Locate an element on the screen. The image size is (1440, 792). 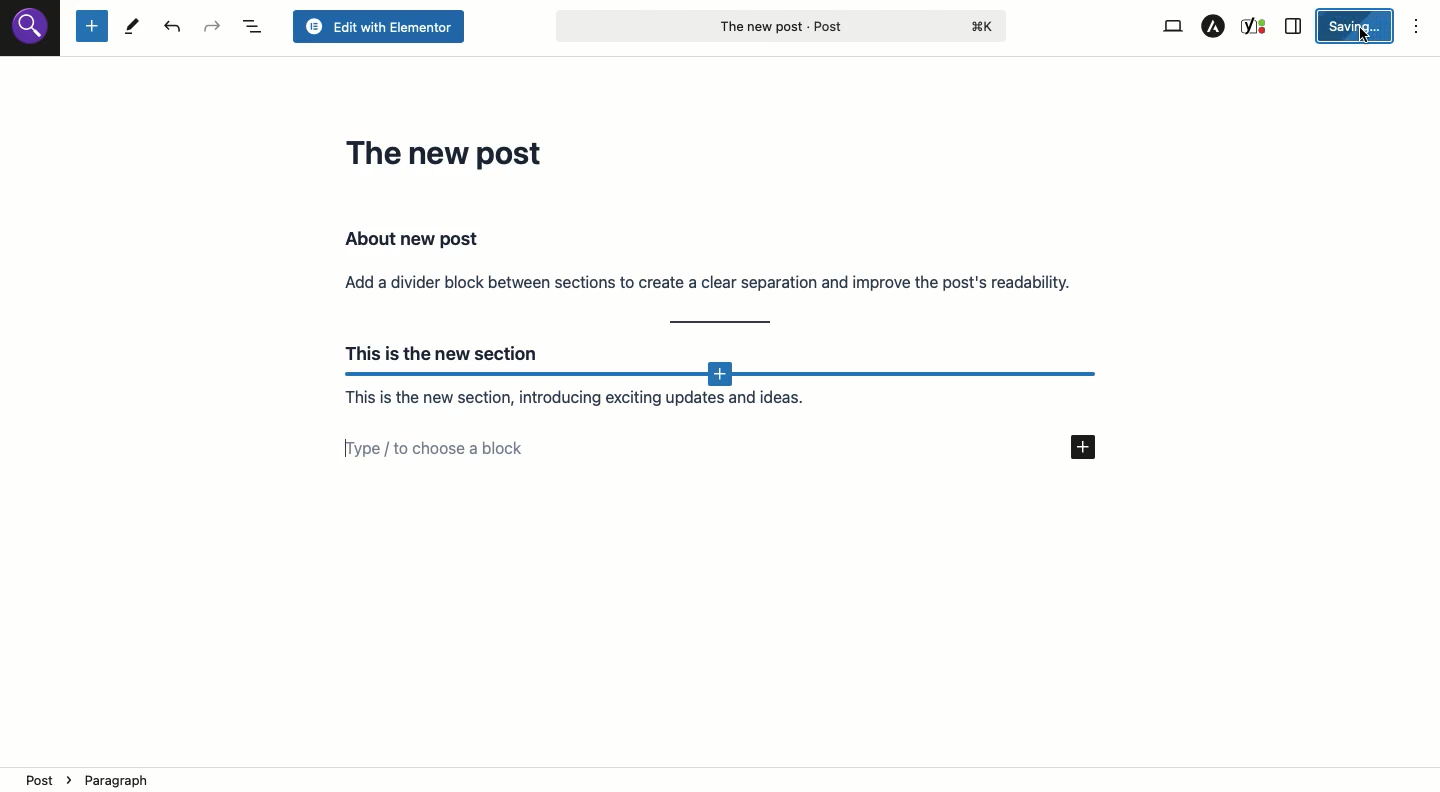
New block is located at coordinates (91, 27).